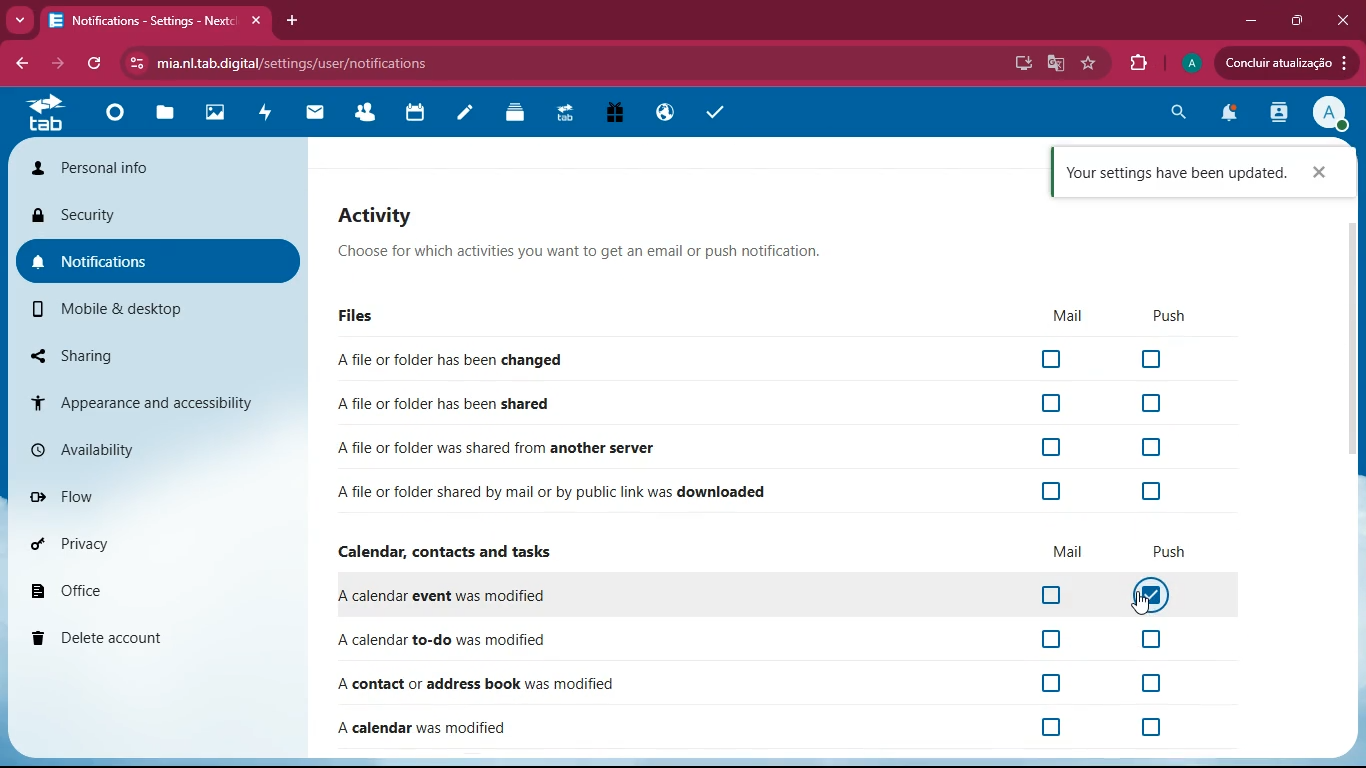 This screenshot has height=768, width=1366. What do you see at coordinates (1299, 20) in the screenshot?
I see `maximize` at bounding box center [1299, 20].